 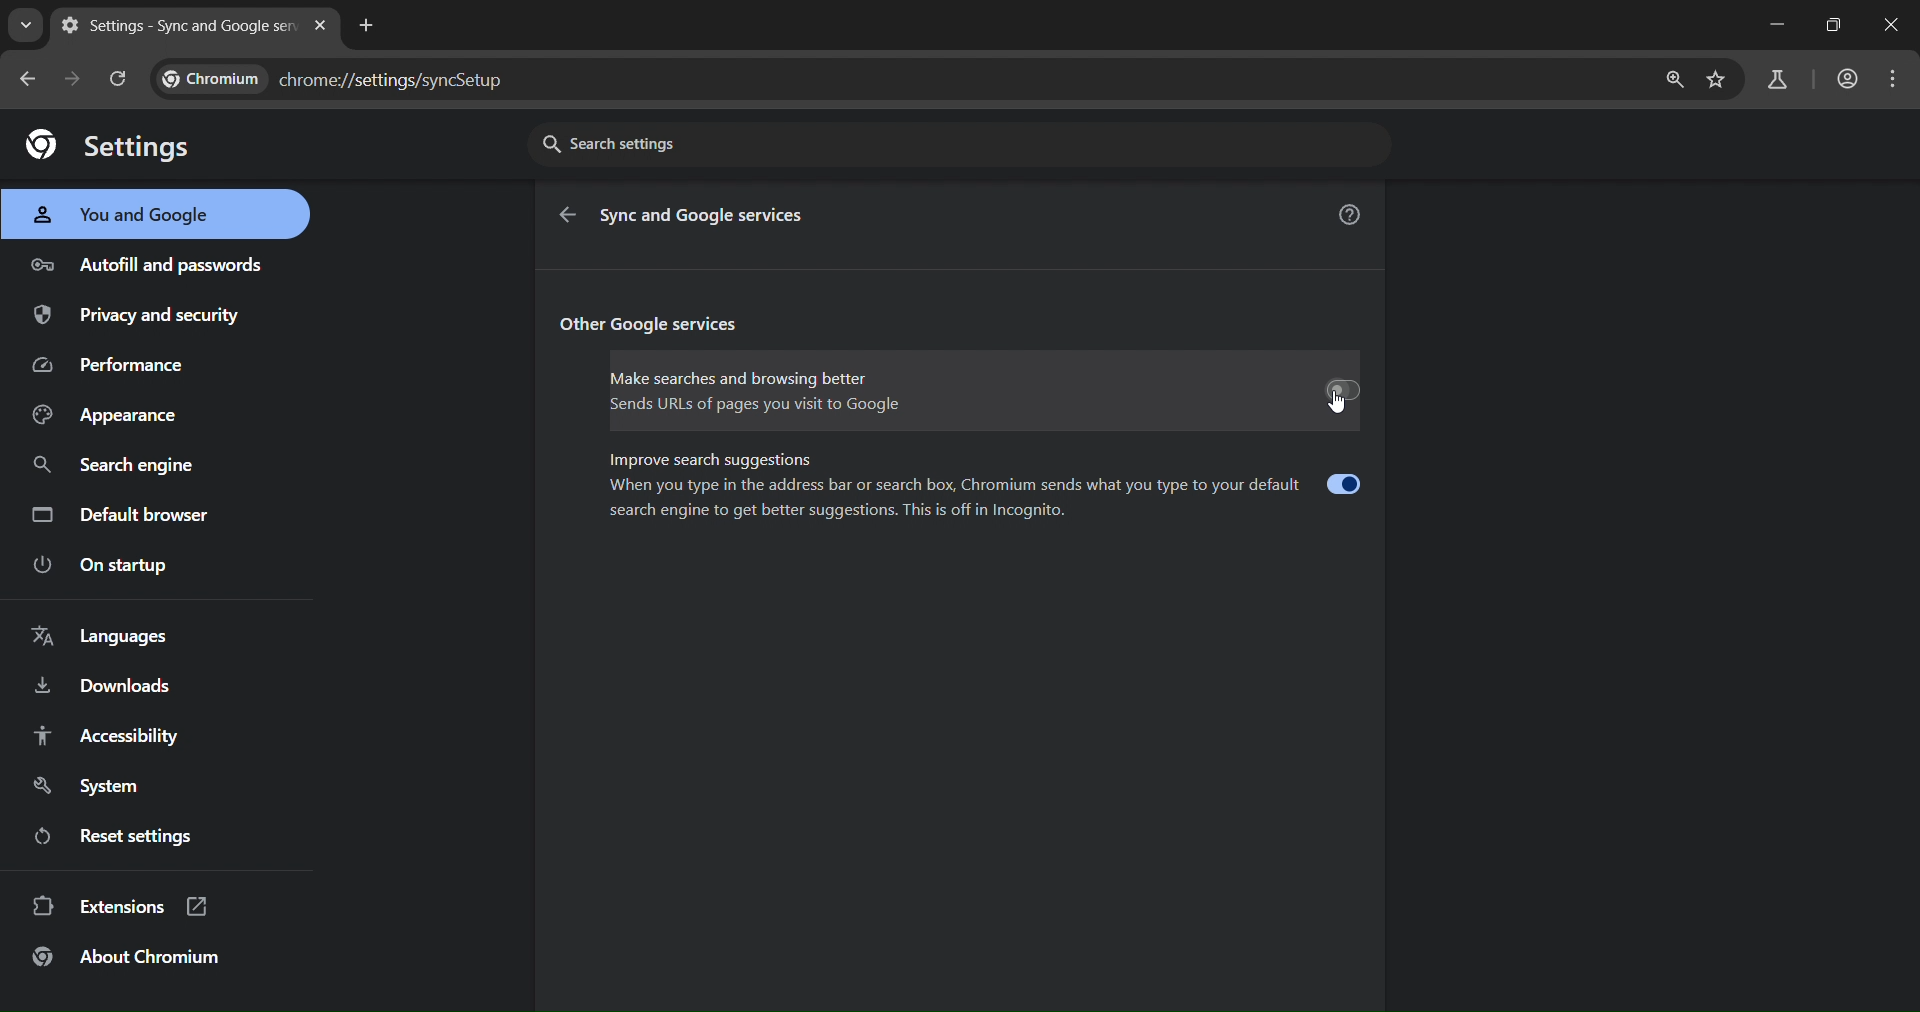 What do you see at coordinates (1678, 79) in the screenshot?
I see `zoom` at bounding box center [1678, 79].